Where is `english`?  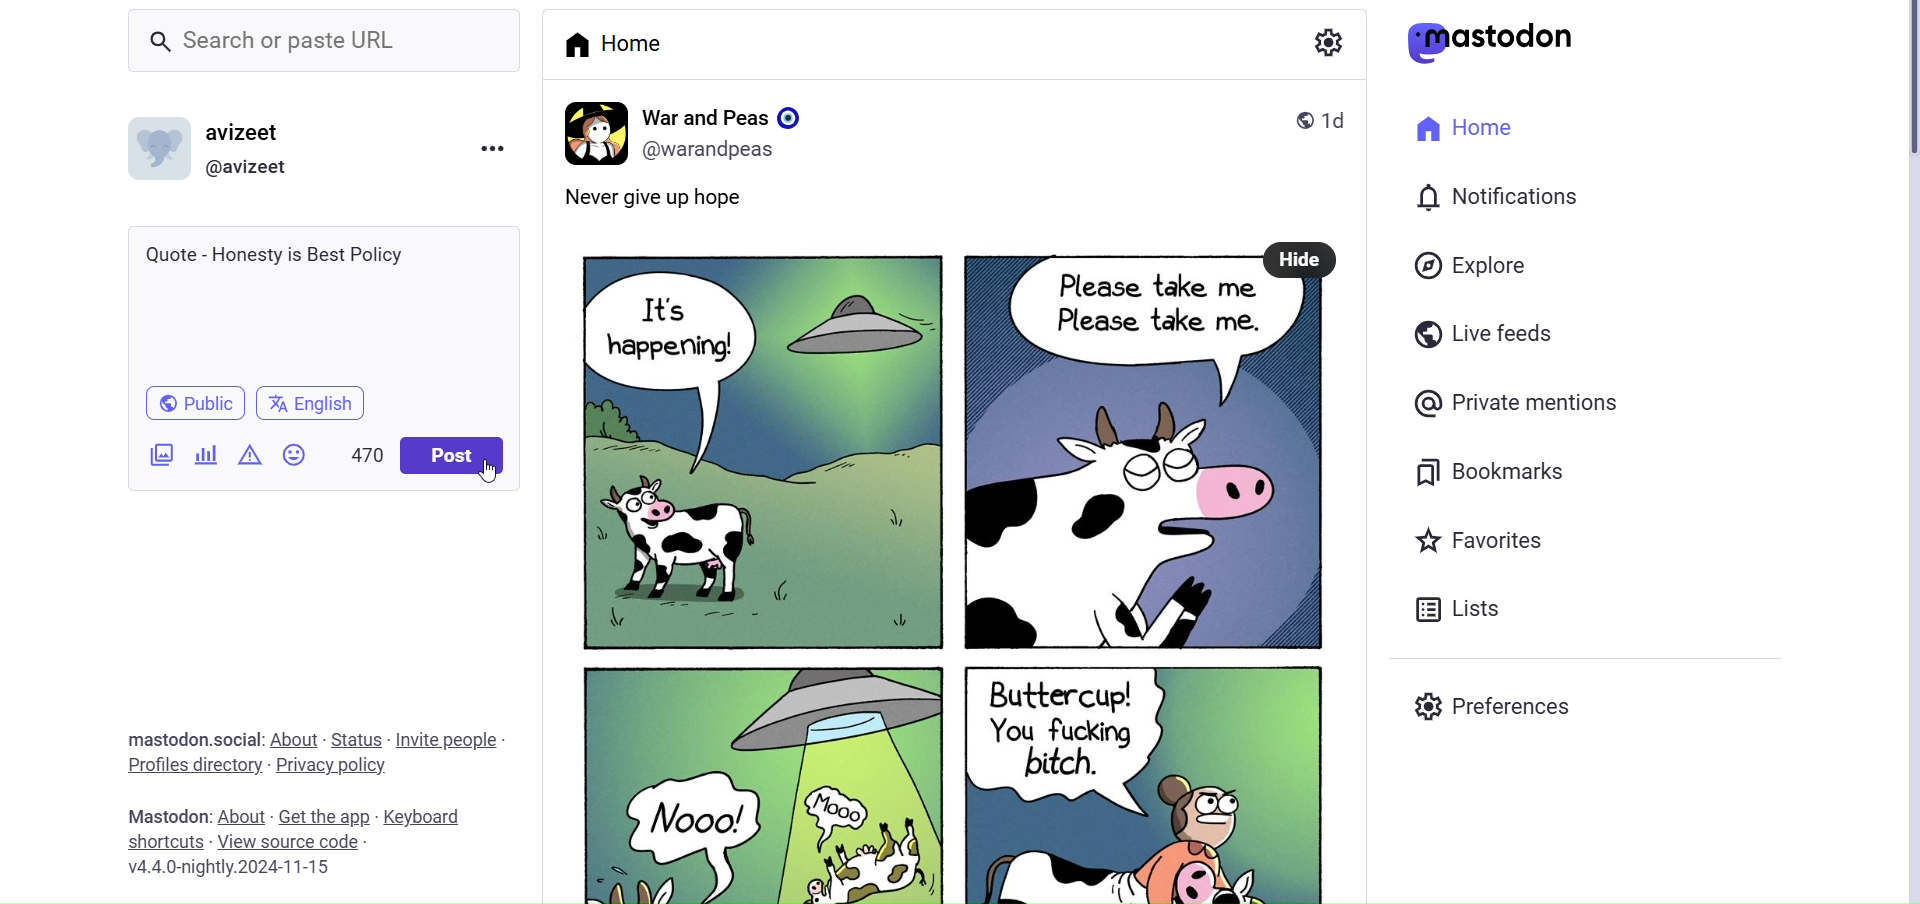
english is located at coordinates (312, 405).